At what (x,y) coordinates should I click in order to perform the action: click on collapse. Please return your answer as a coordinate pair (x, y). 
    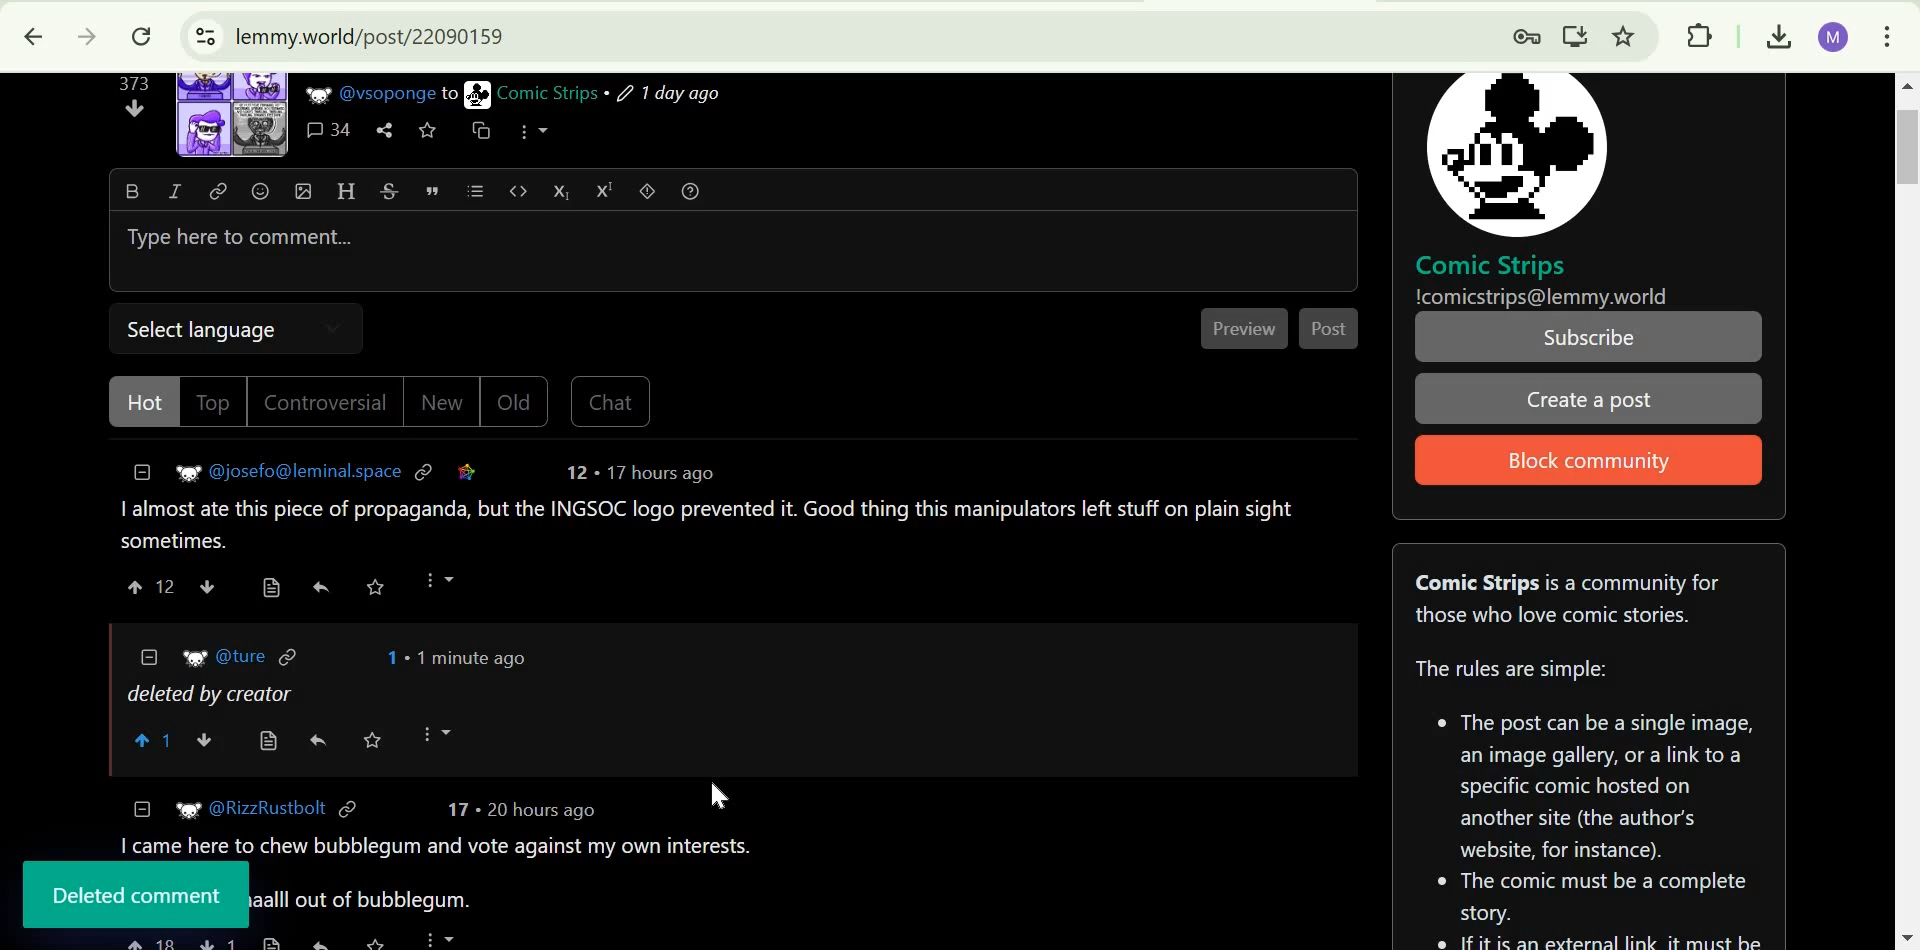
    Looking at the image, I should click on (149, 655).